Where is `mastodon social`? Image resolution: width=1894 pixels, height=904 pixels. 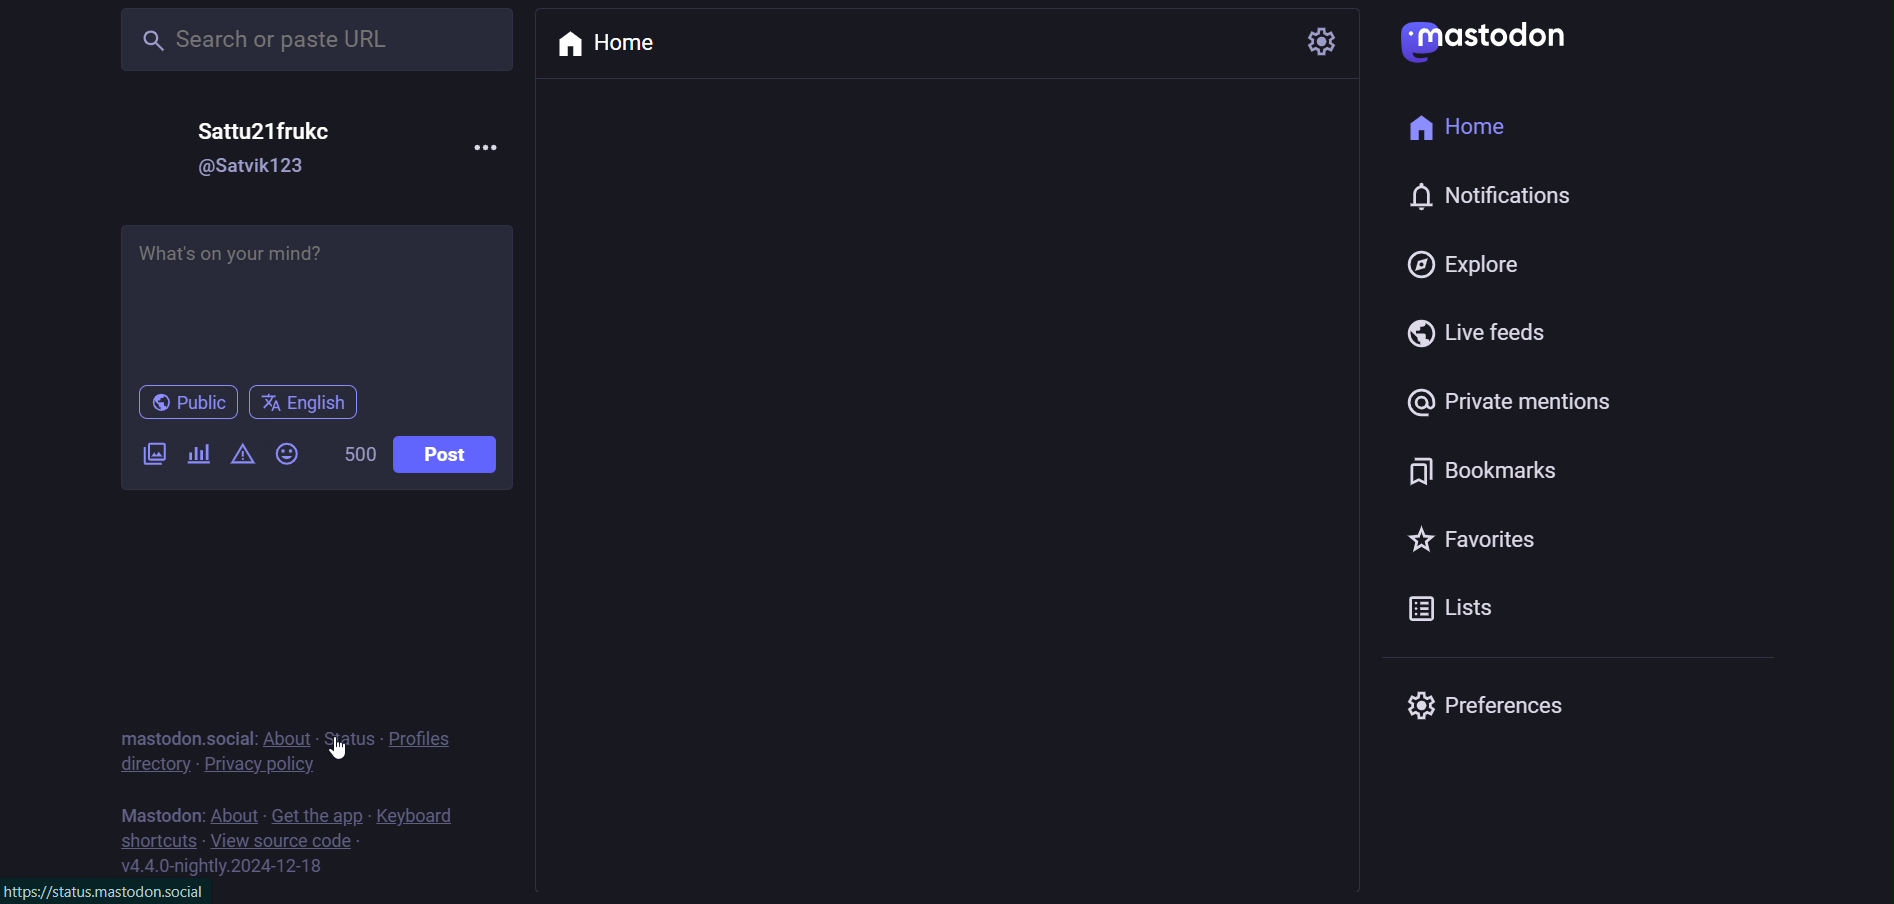 mastodon social is located at coordinates (186, 815).